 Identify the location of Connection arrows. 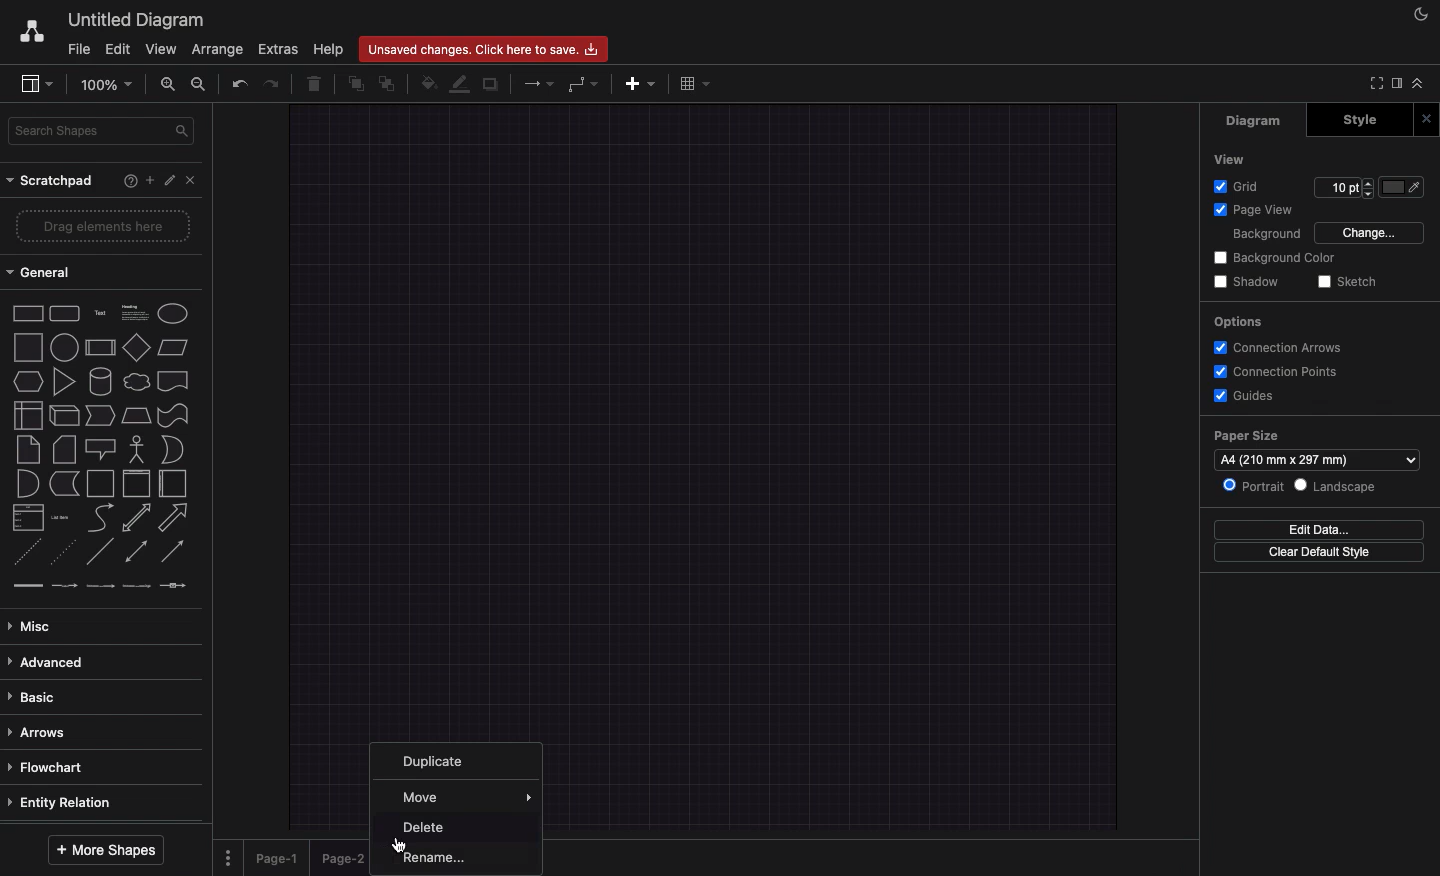
(1282, 346).